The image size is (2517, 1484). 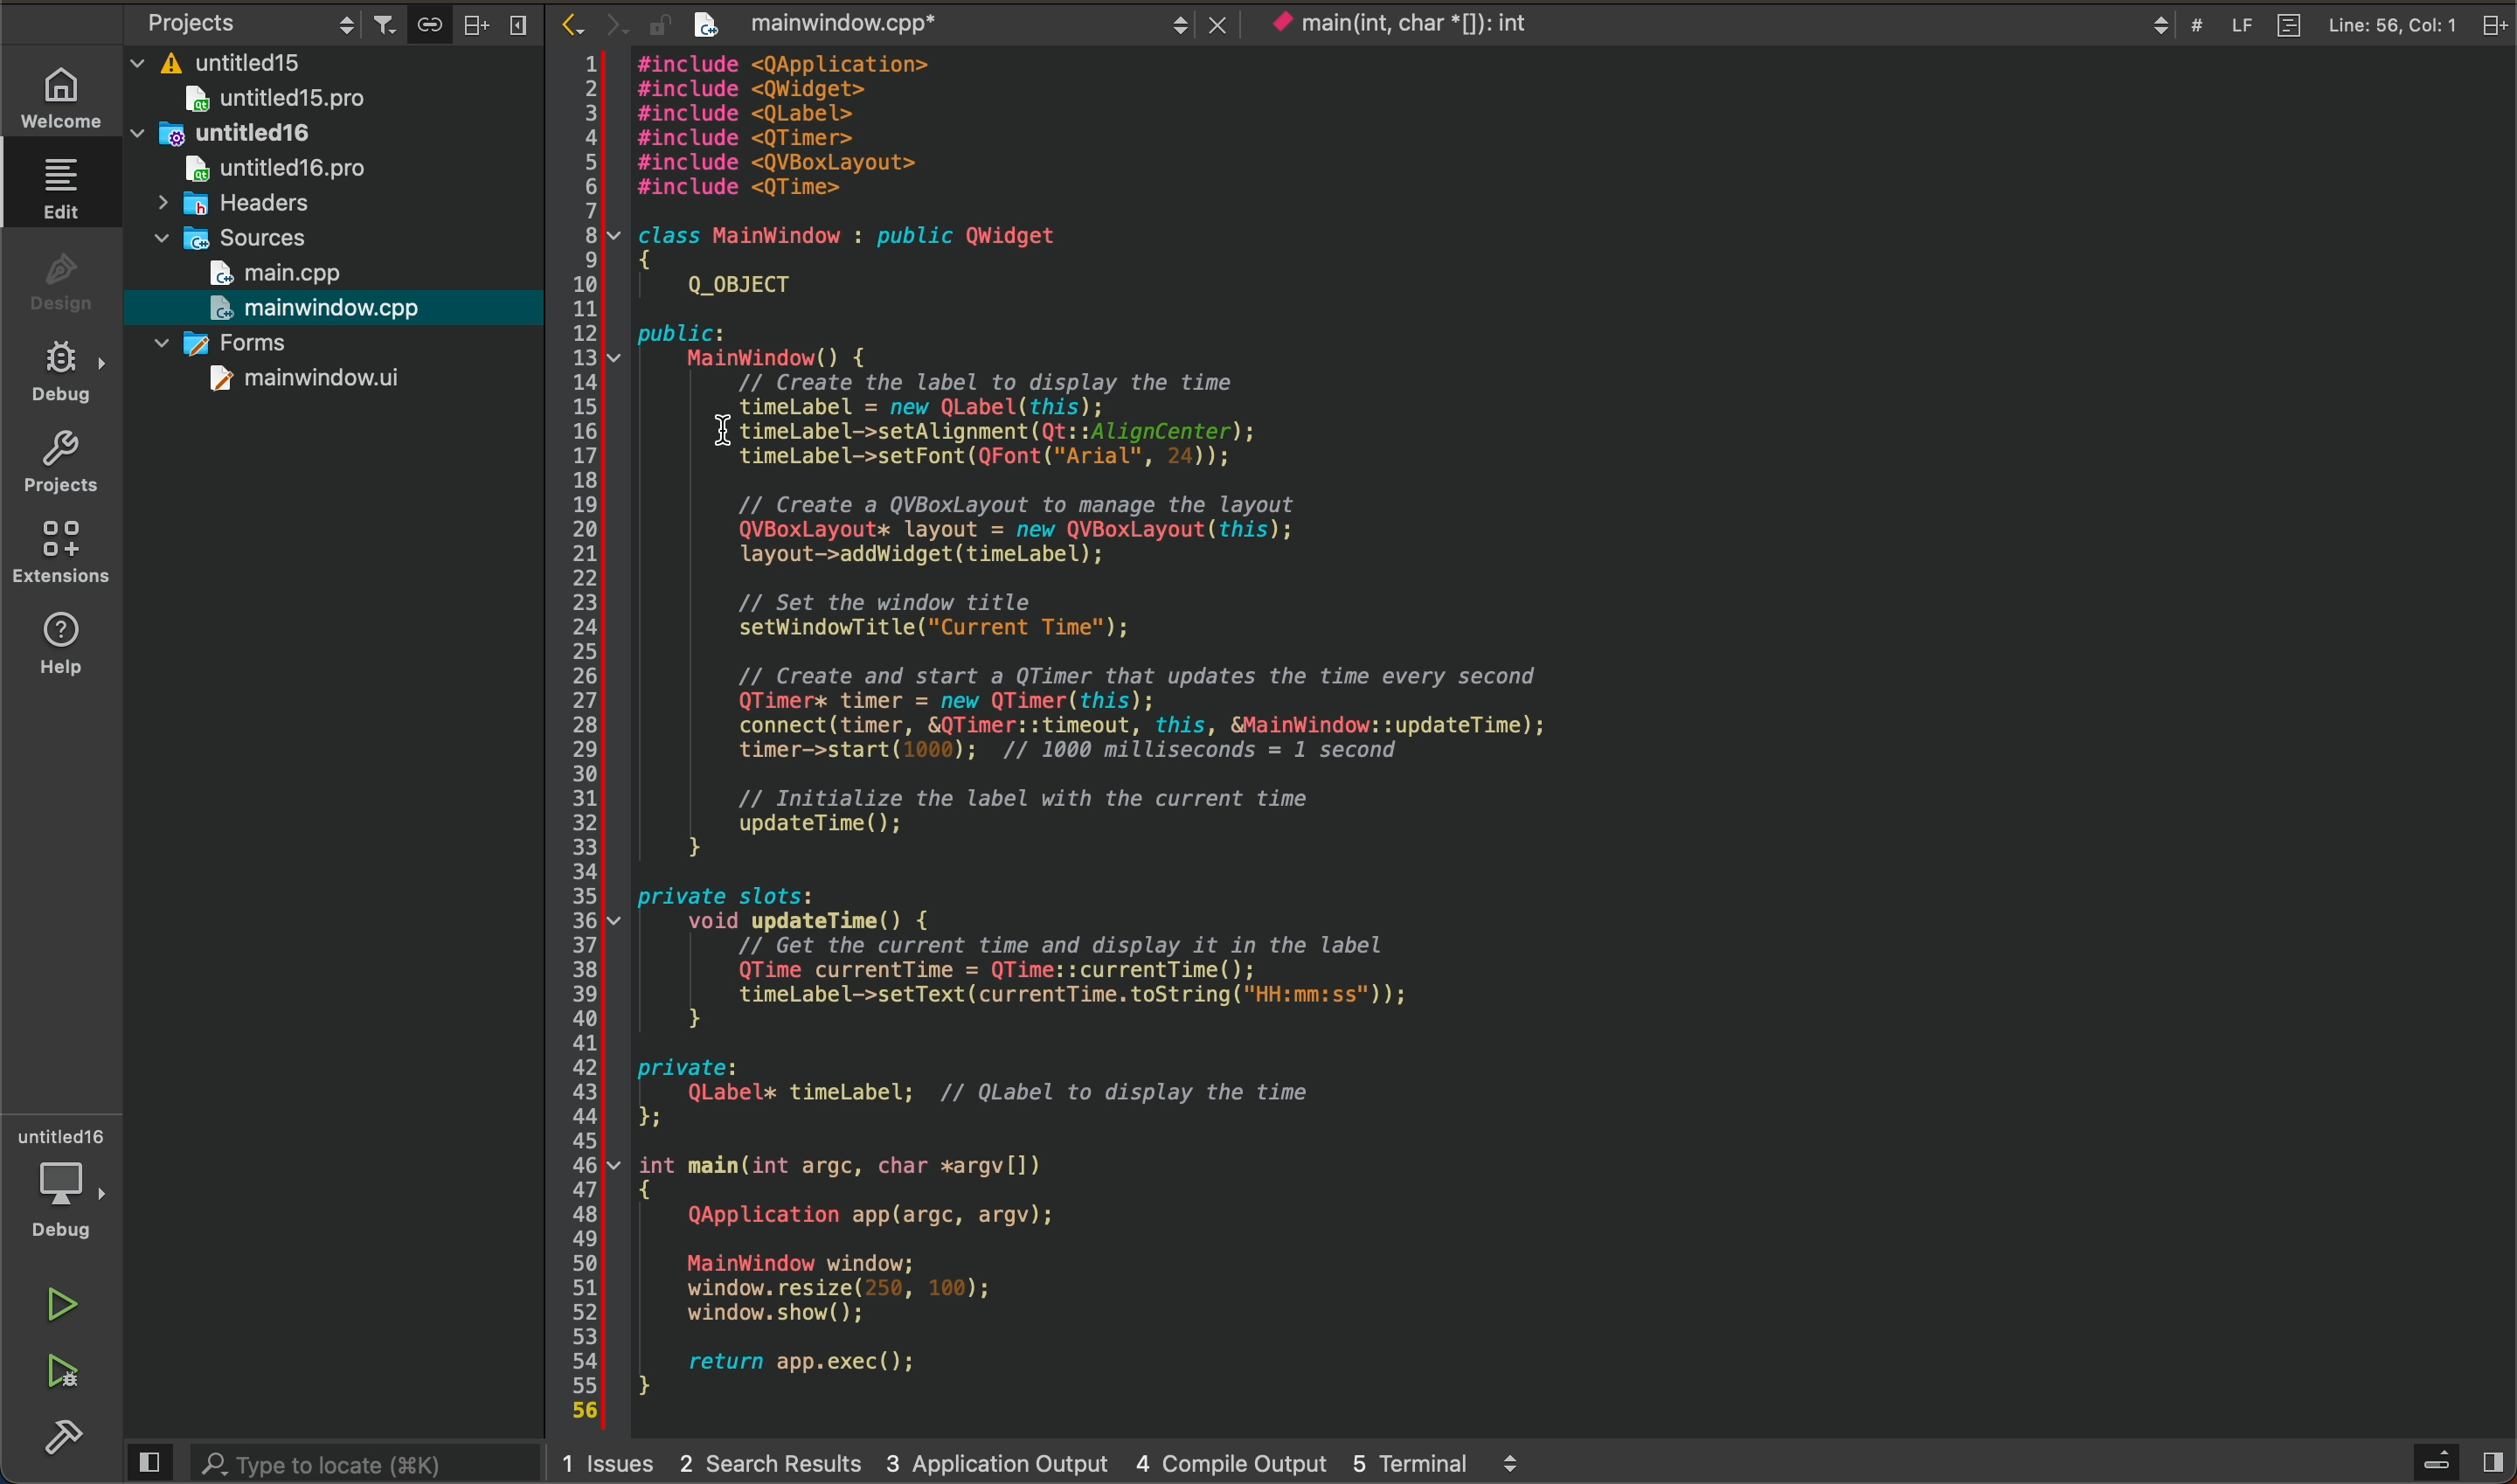 What do you see at coordinates (241, 57) in the screenshot?
I see `untitled15` at bounding box center [241, 57].